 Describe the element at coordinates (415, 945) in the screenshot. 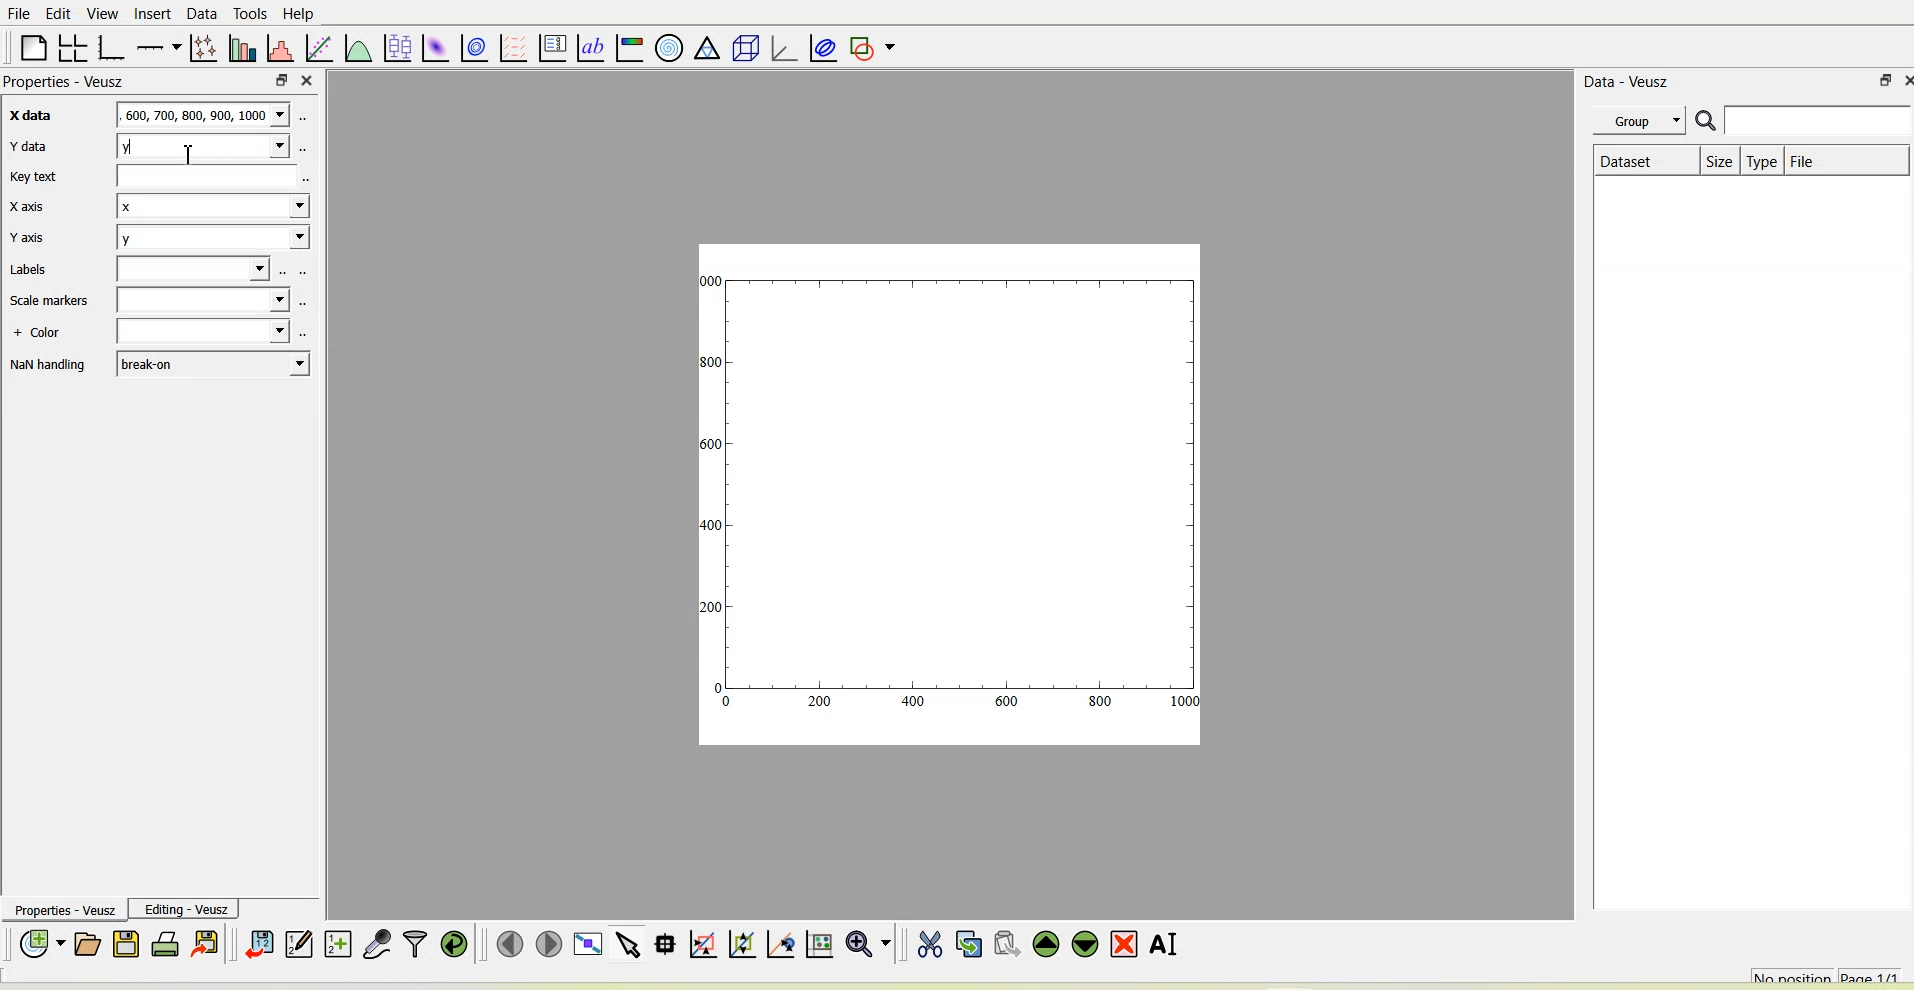

I see `Filter data` at that location.